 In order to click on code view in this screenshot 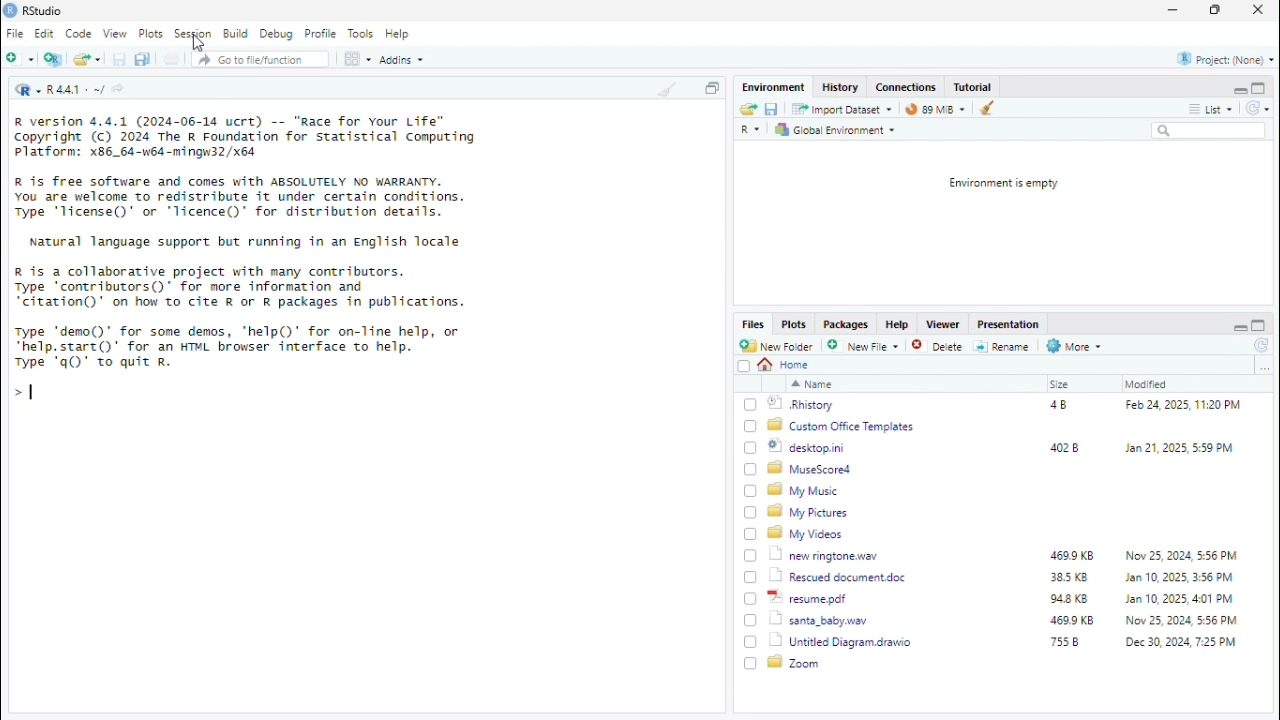, I will do `click(359, 58)`.